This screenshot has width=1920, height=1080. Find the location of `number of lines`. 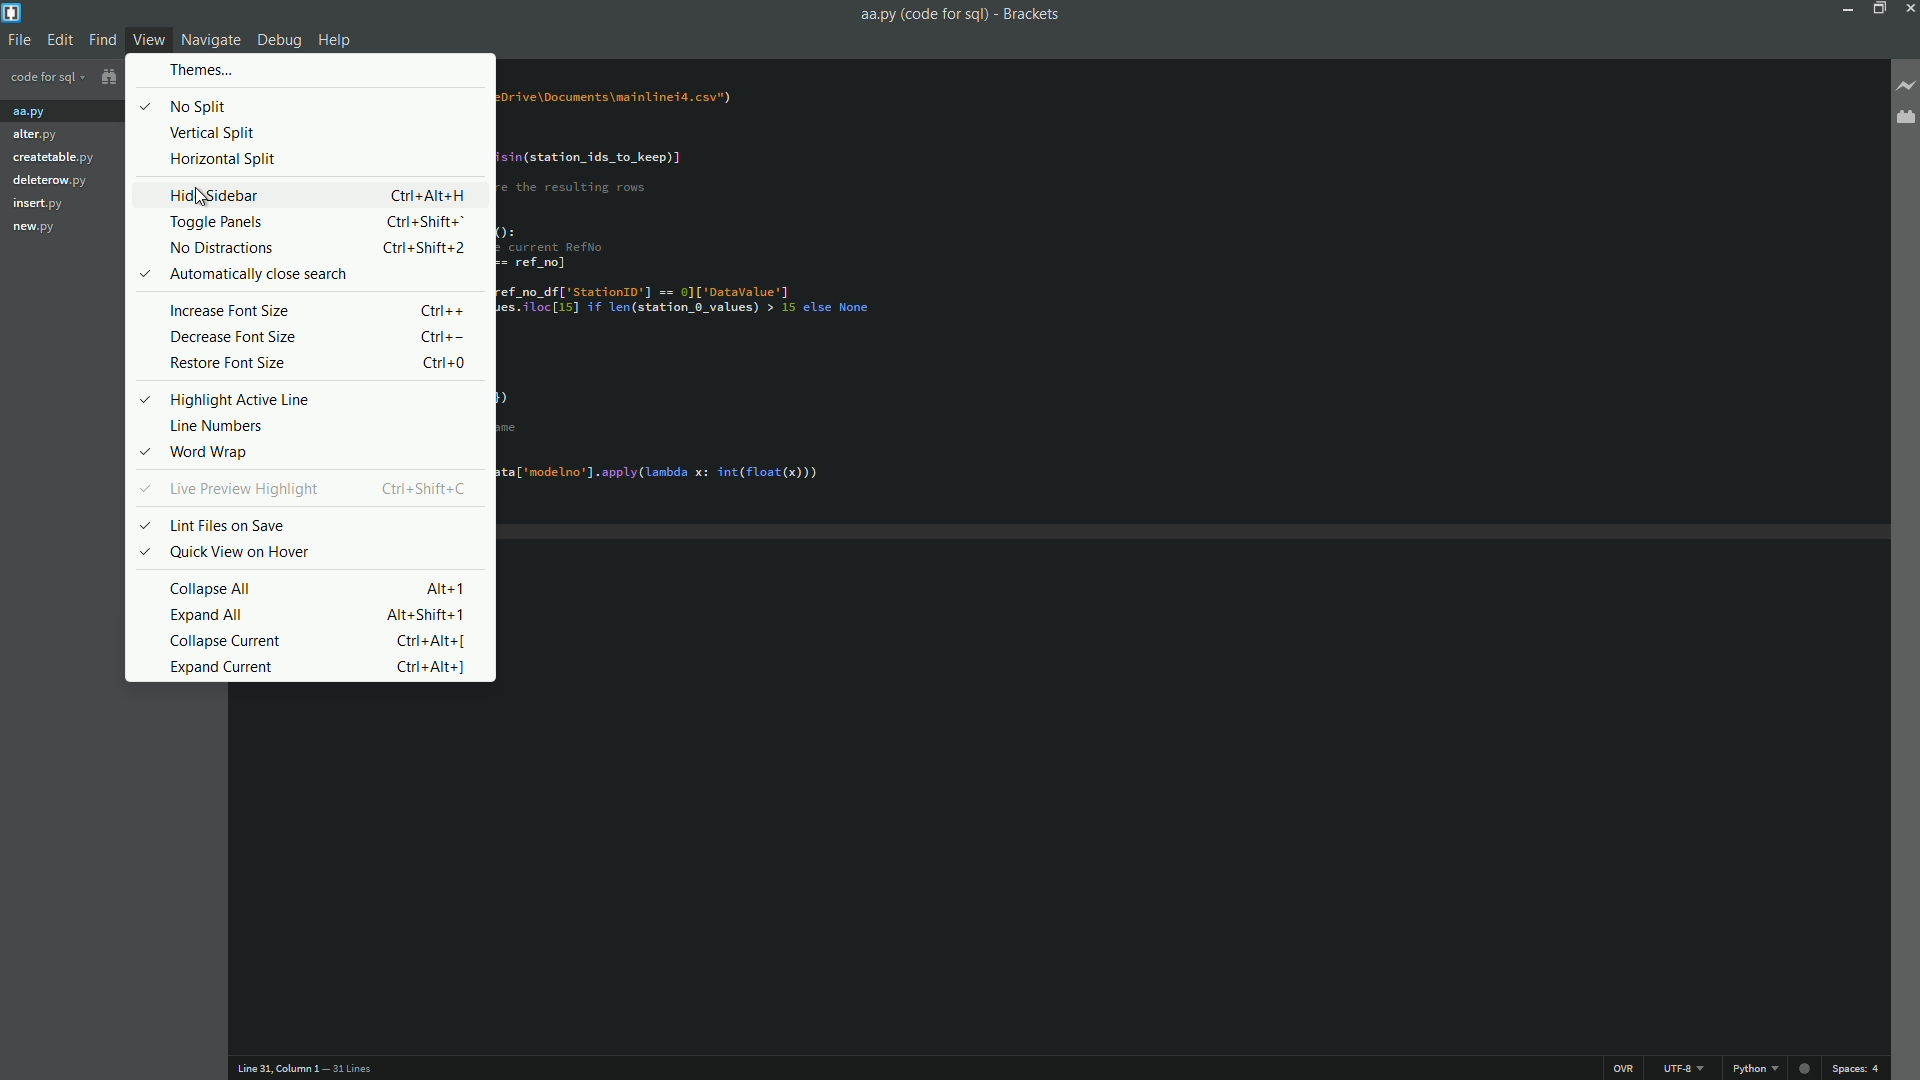

number of lines is located at coordinates (352, 1069).